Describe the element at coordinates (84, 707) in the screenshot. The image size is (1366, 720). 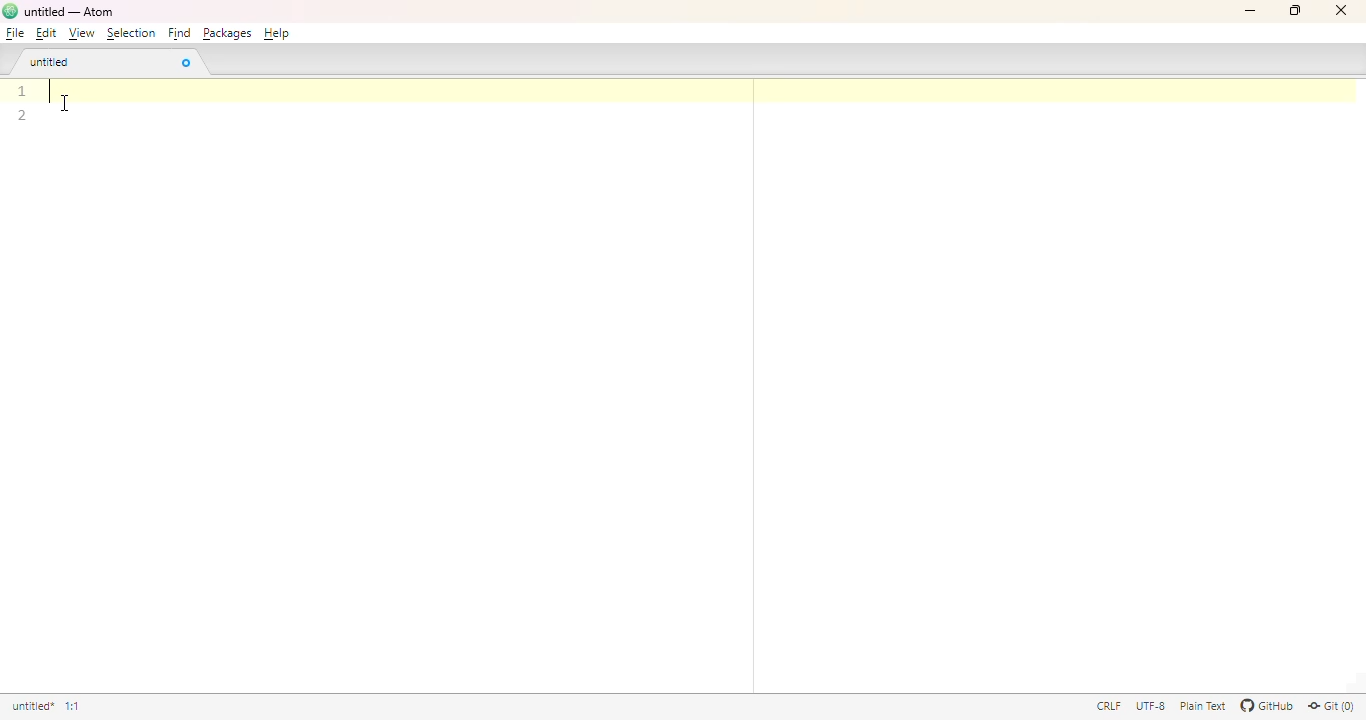
I see `line 1, column 1` at that location.